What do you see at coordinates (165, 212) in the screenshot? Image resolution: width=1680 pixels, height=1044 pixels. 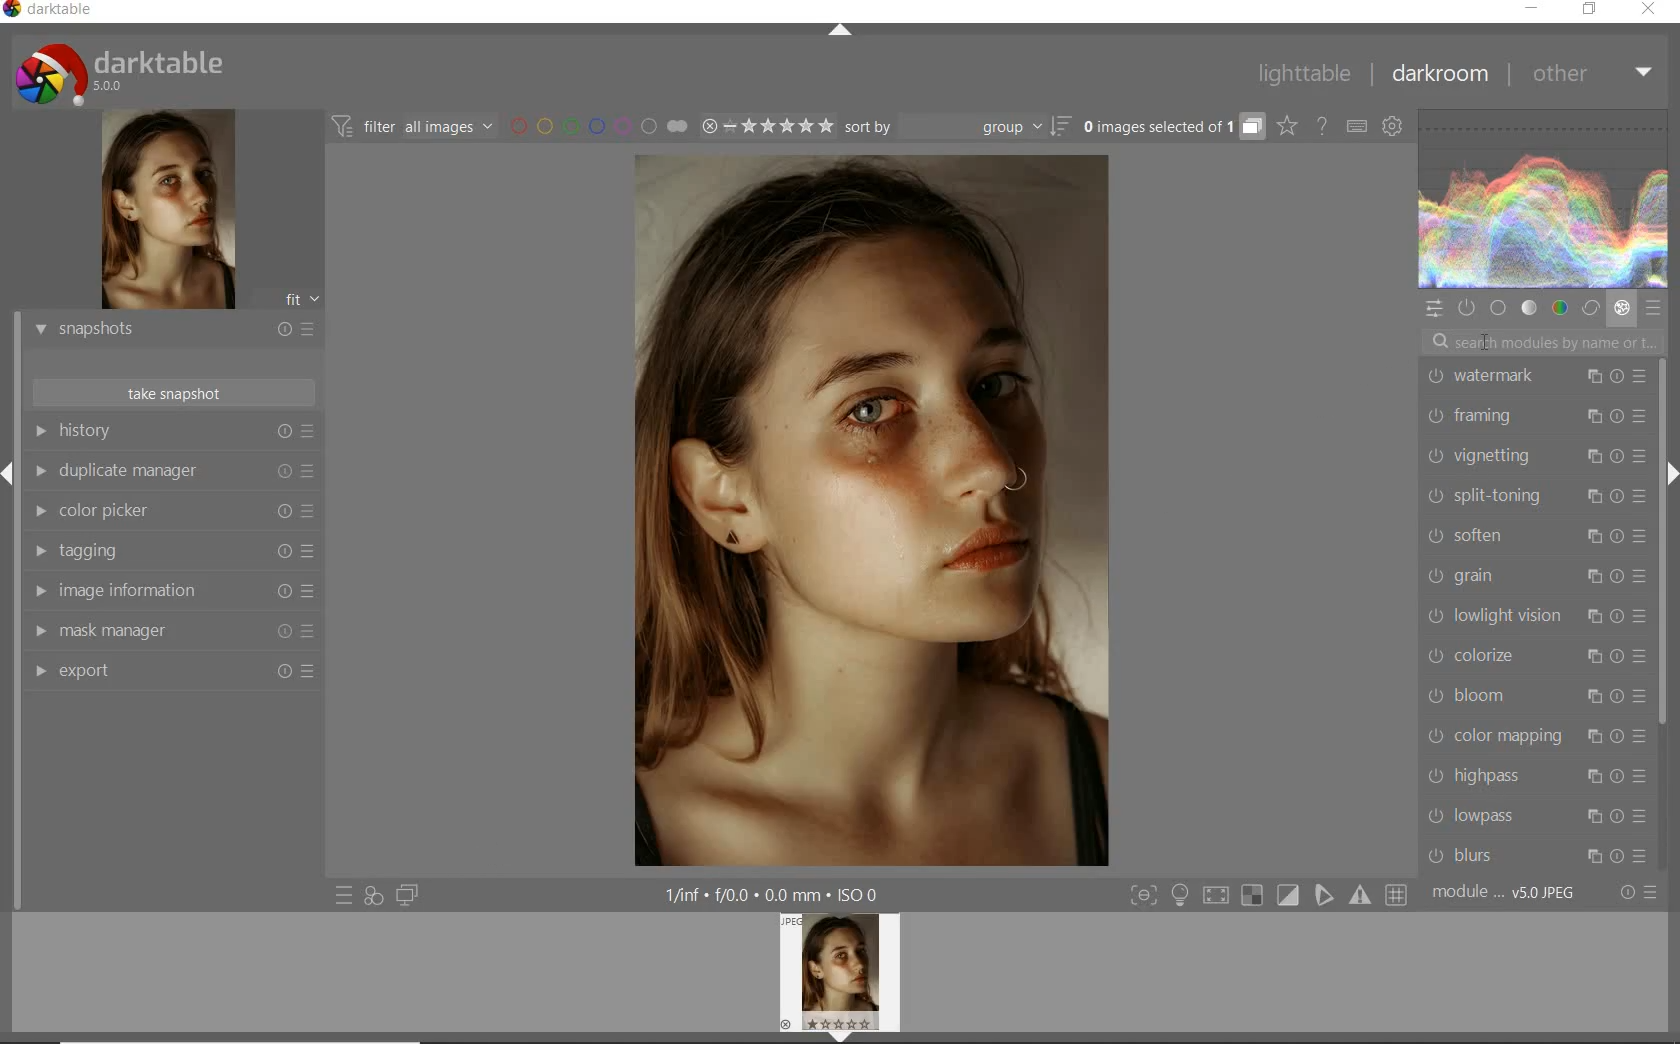 I see `image preview` at bounding box center [165, 212].